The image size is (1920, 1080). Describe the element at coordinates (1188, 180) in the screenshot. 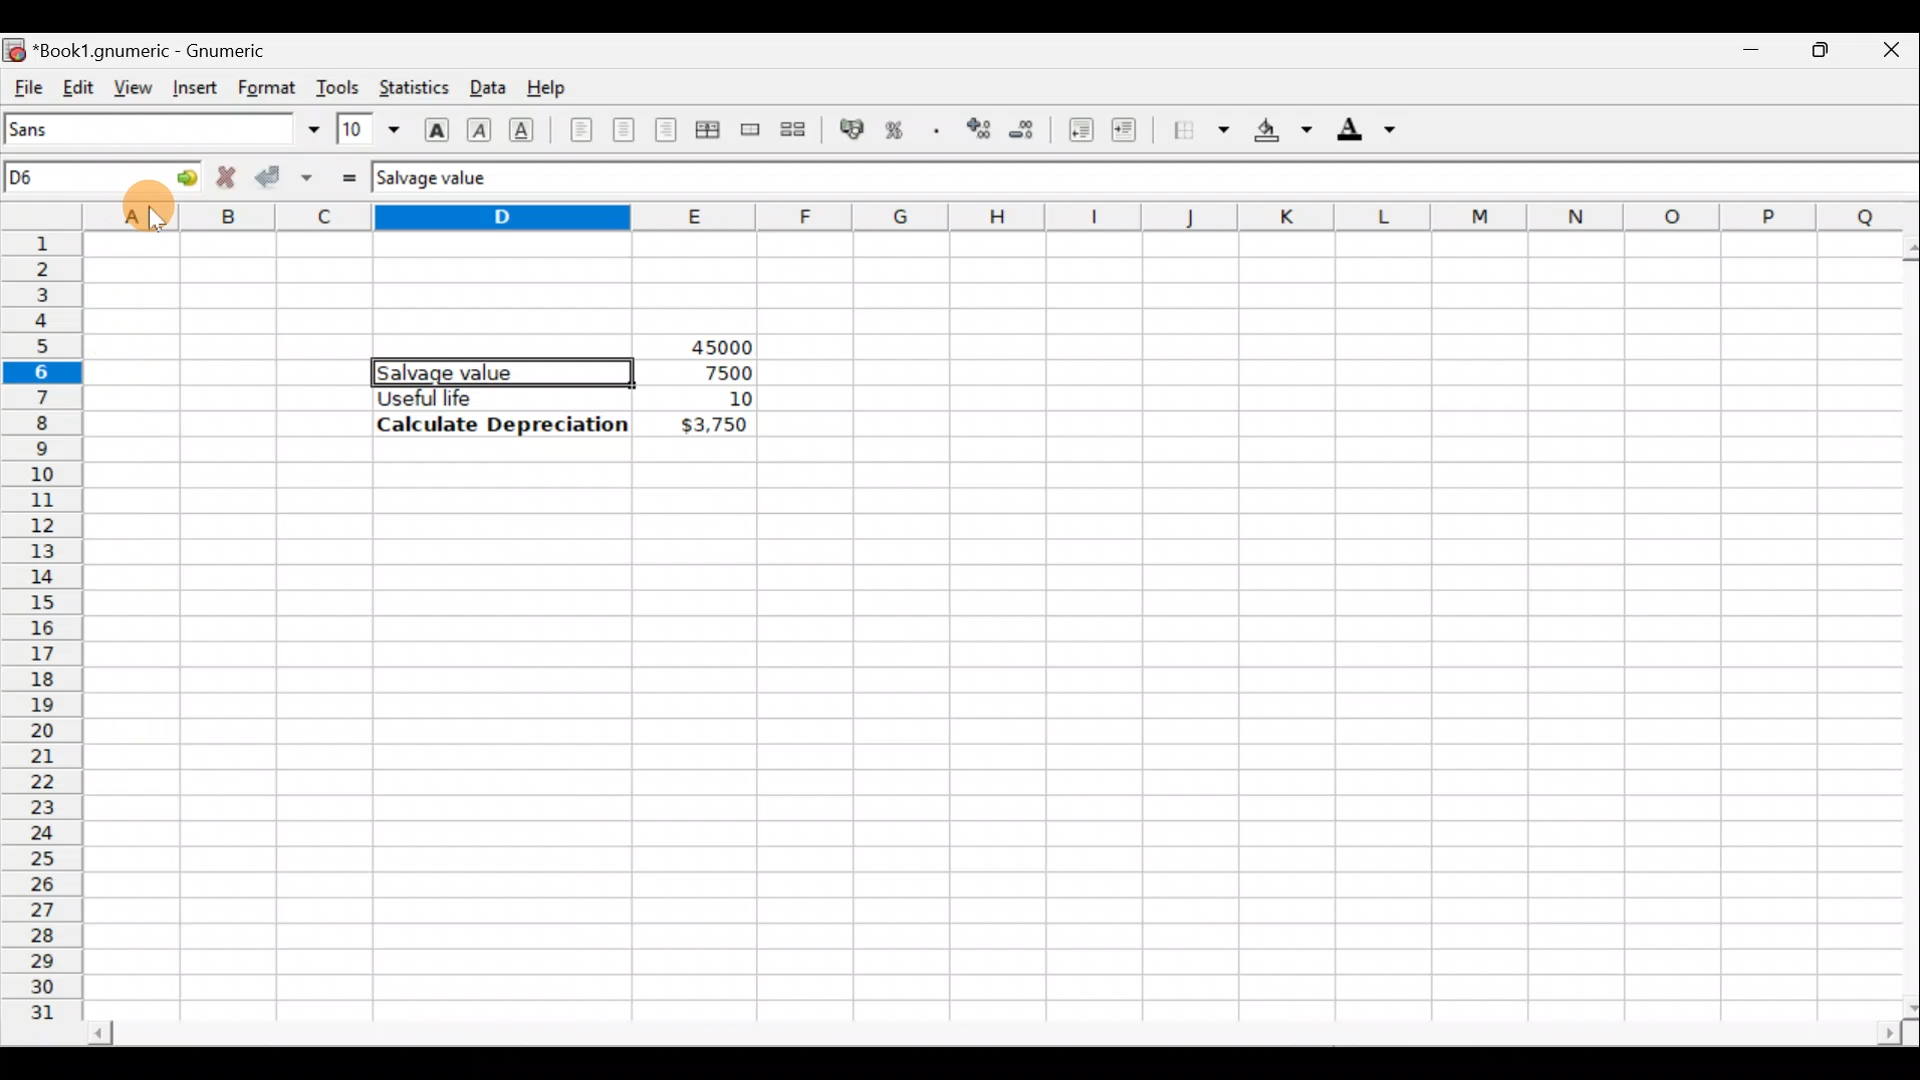

I see `Formula bar` at that location.